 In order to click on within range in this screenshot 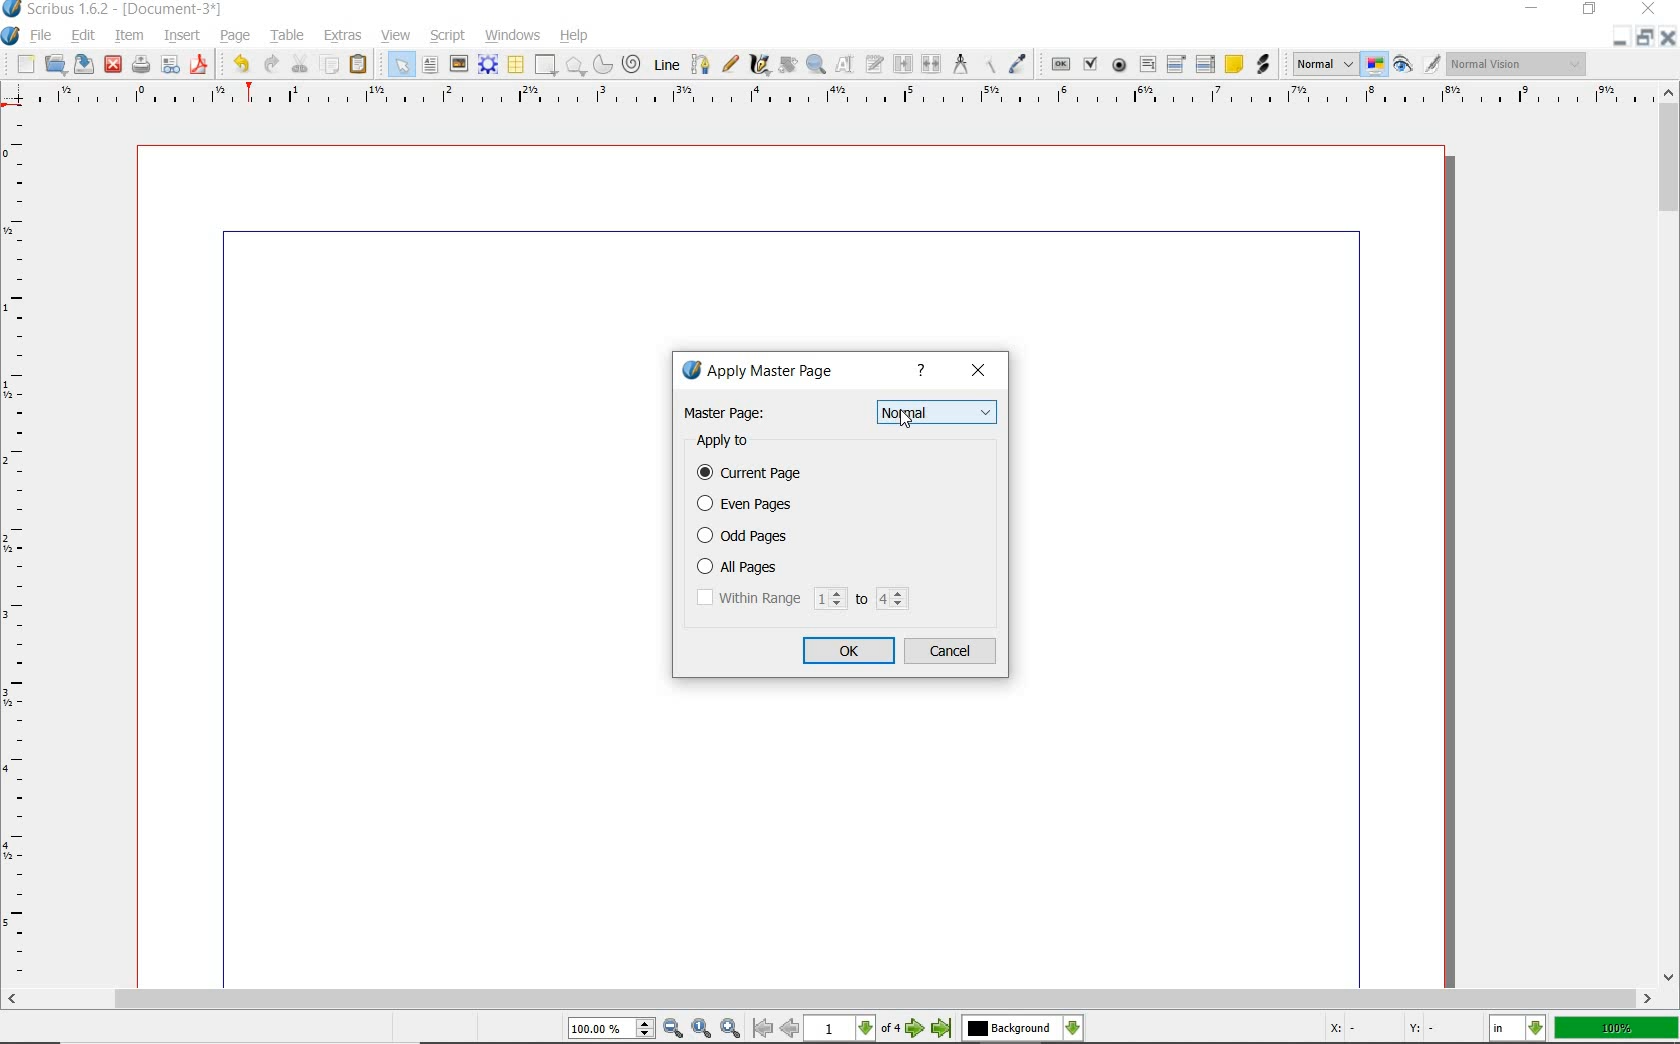, I will do `click(801, 599)`.